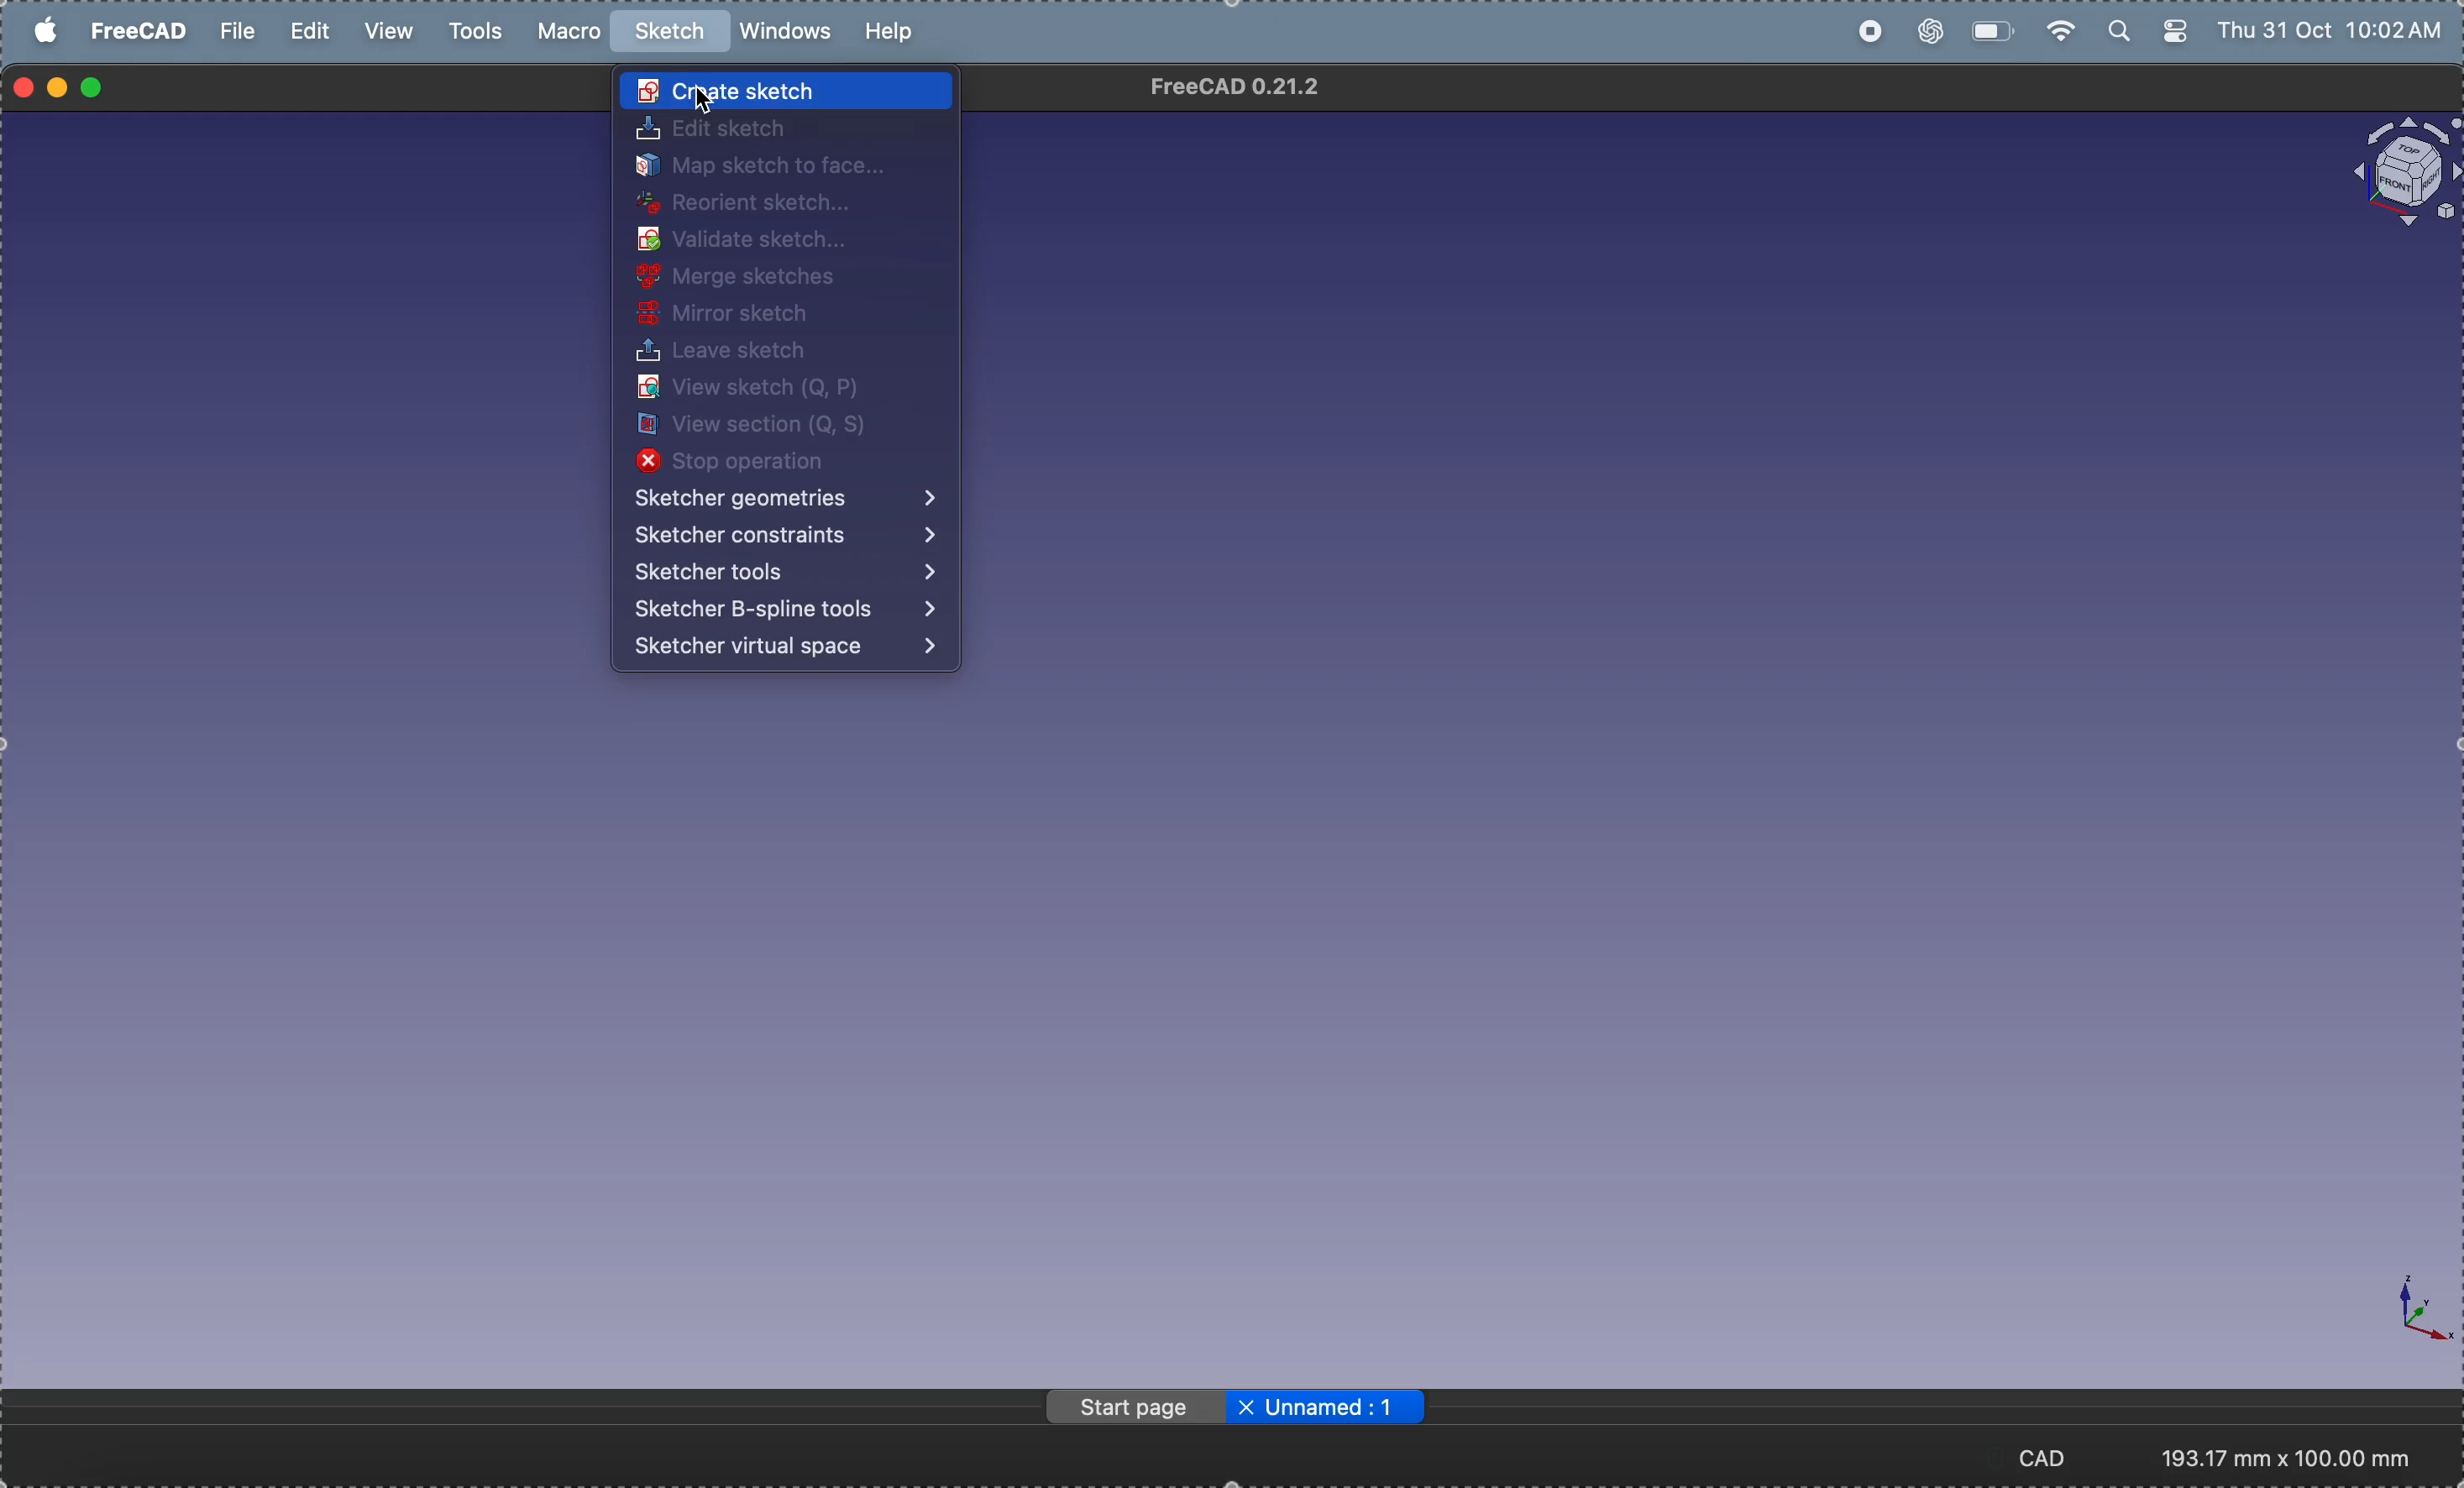  I want to click on apple widgets, so click(2150, 31).